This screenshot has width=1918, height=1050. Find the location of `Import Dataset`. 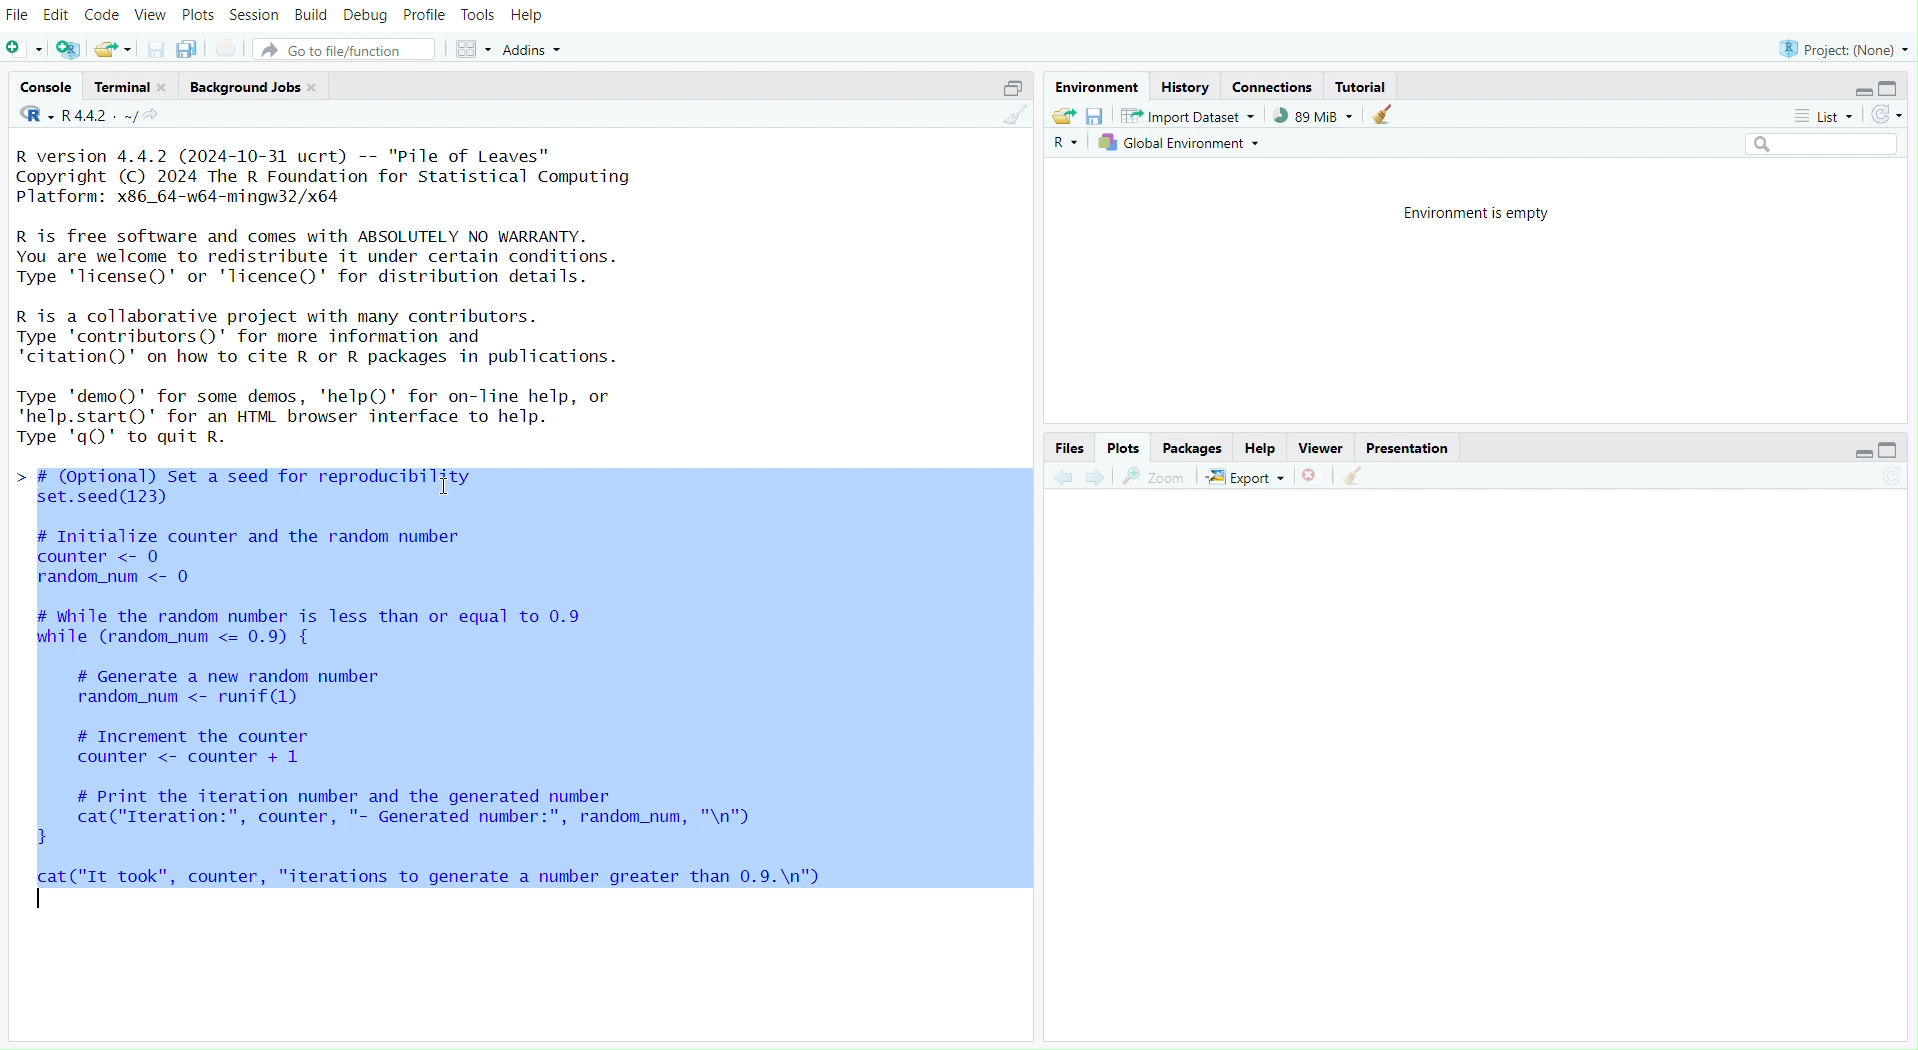

Import Dataset is located at coordinates (1192, 116).